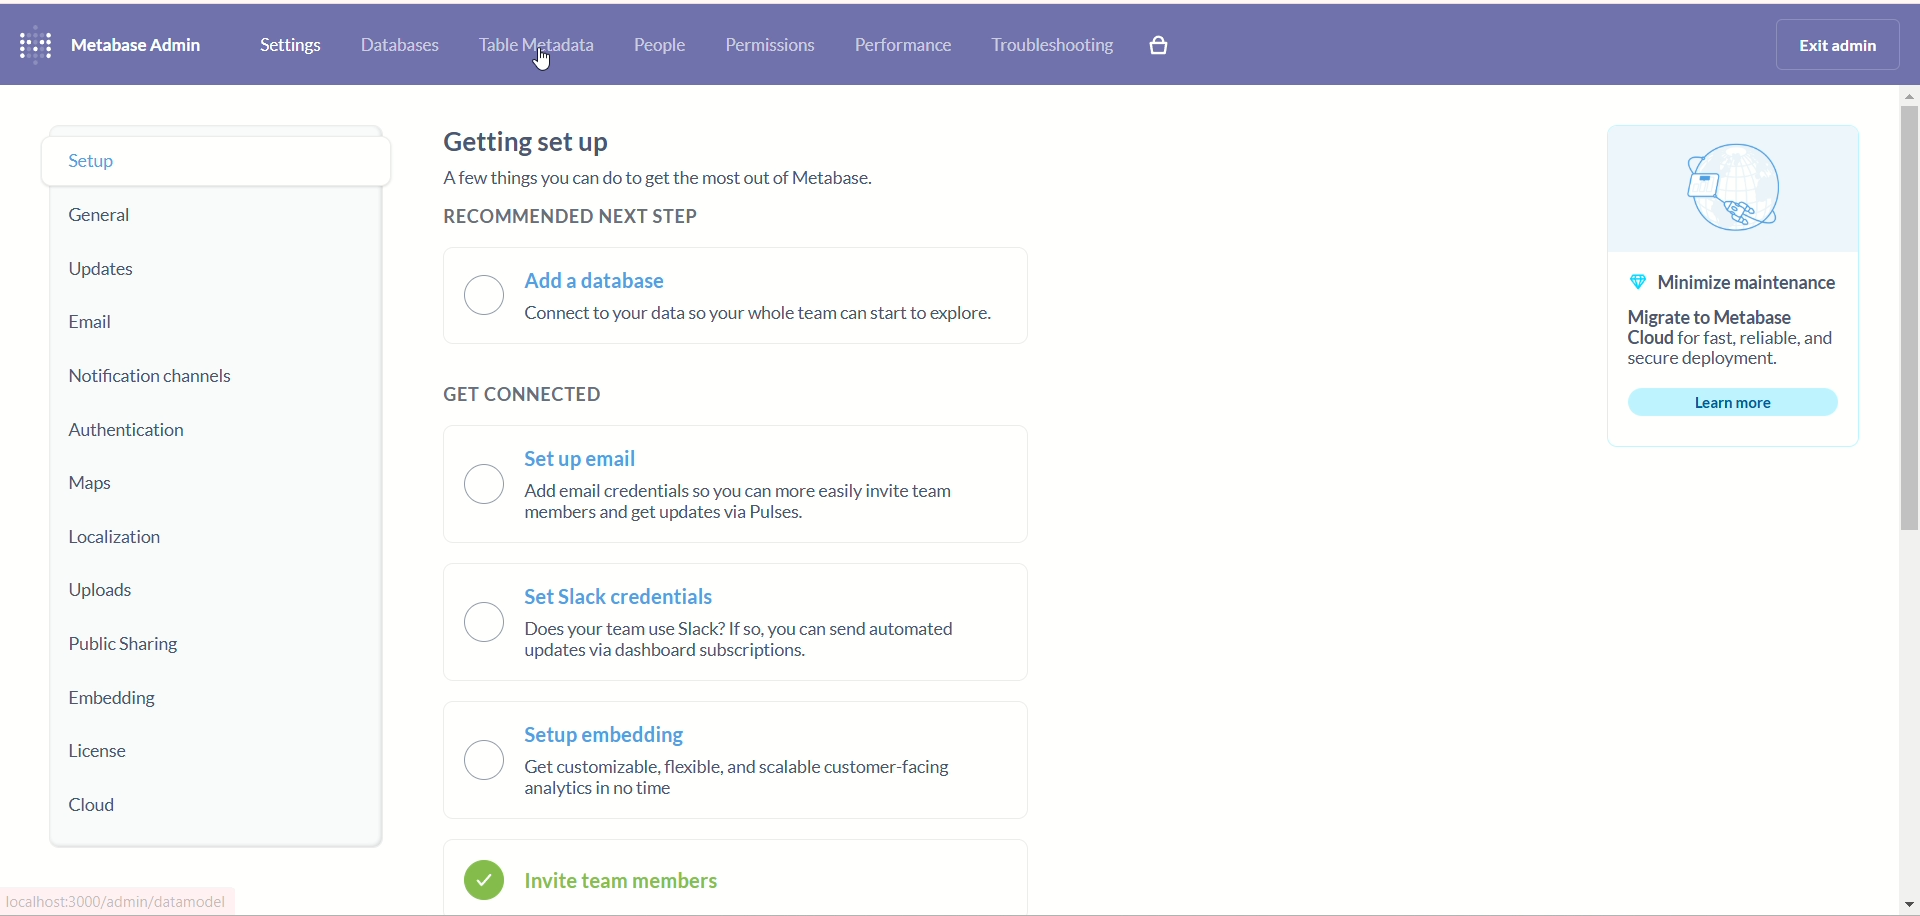 The image size is (1920, 916). What do you see at coordinates (97, 322) in the screenshot?
I see `email` at bounding box center [97, 322].